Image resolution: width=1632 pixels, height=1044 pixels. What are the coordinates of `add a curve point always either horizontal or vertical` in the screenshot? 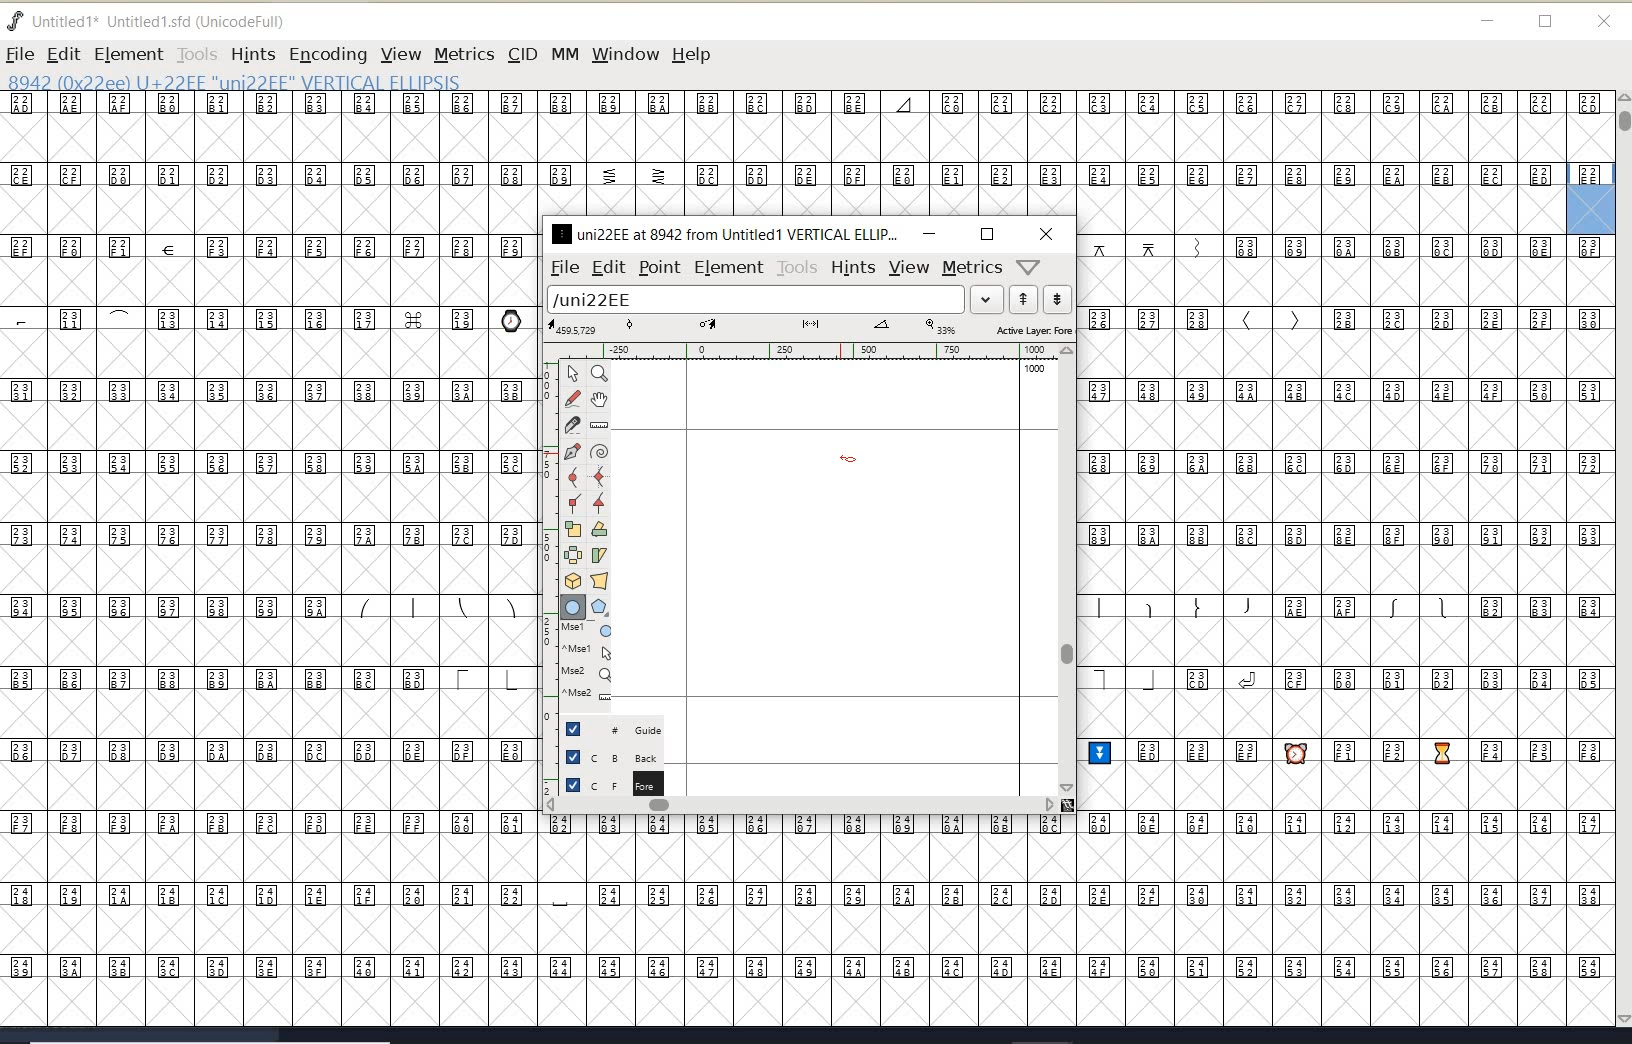 It's located at (597, 476).